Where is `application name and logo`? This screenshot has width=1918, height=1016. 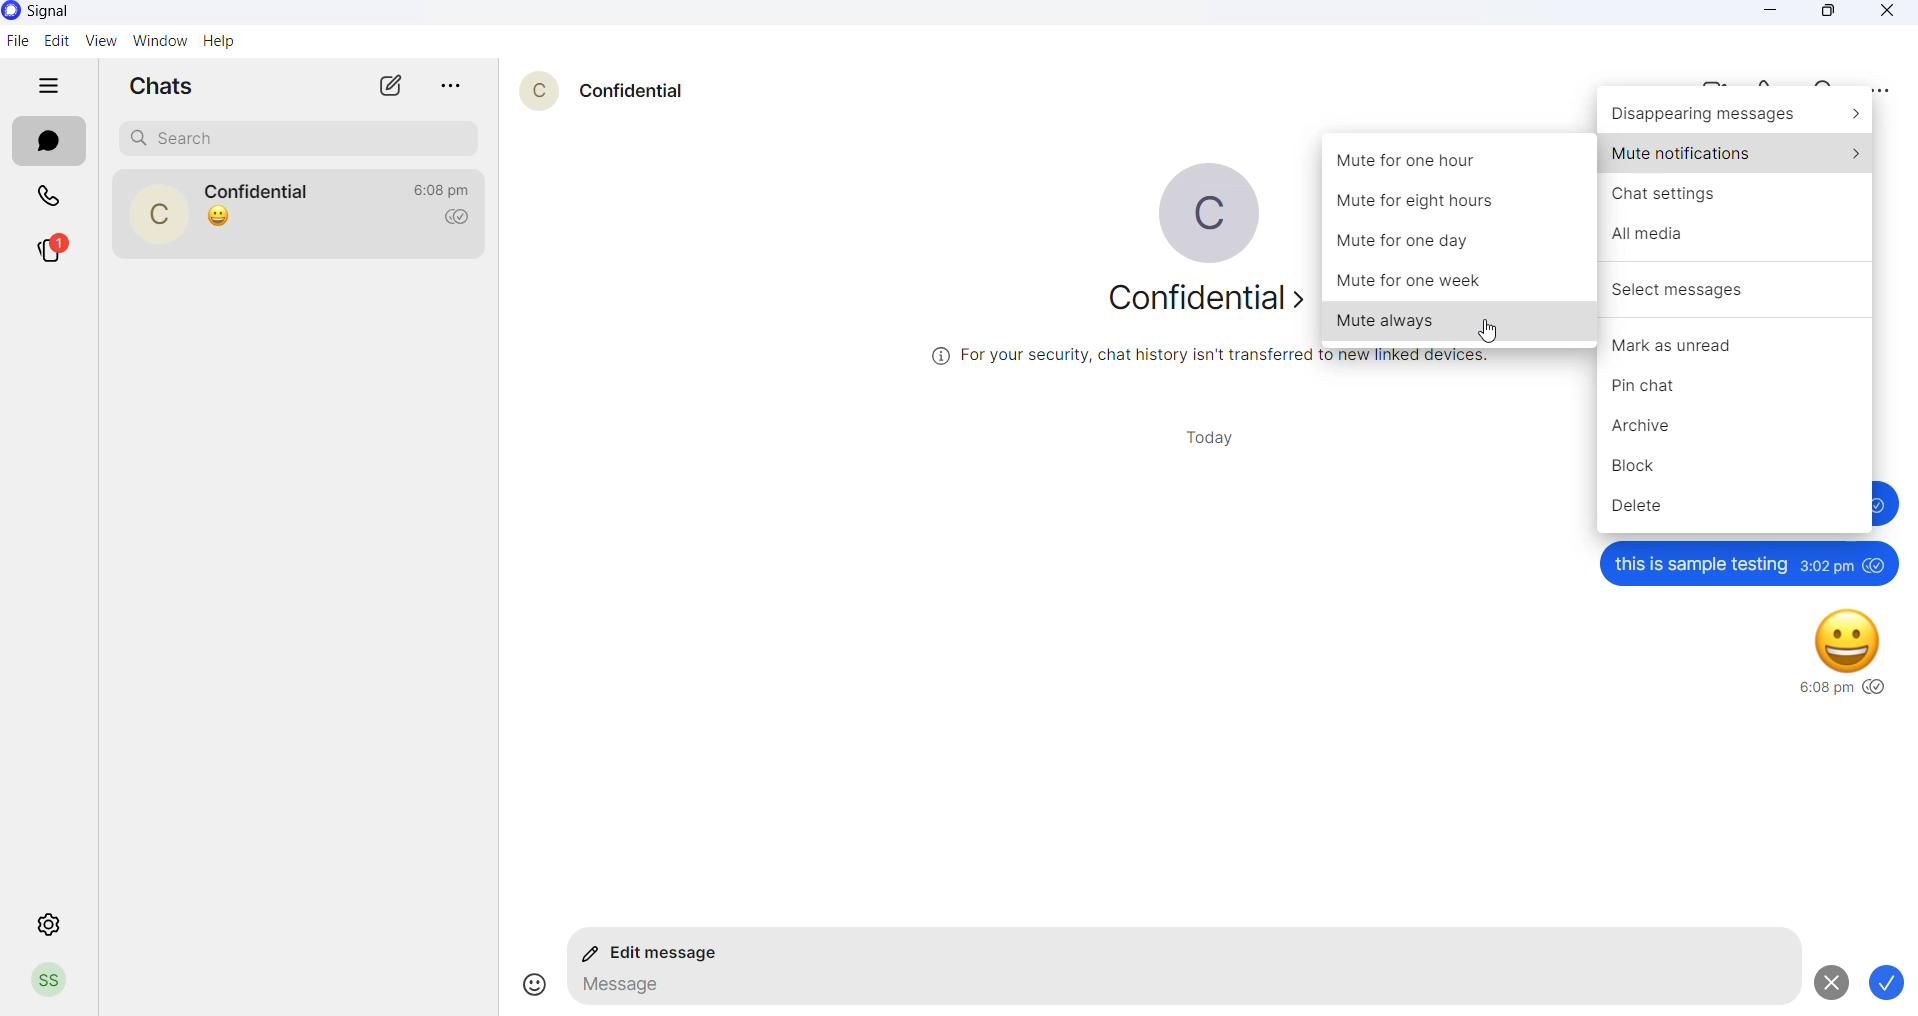
application name and logo is located at coordinates (63, 12).